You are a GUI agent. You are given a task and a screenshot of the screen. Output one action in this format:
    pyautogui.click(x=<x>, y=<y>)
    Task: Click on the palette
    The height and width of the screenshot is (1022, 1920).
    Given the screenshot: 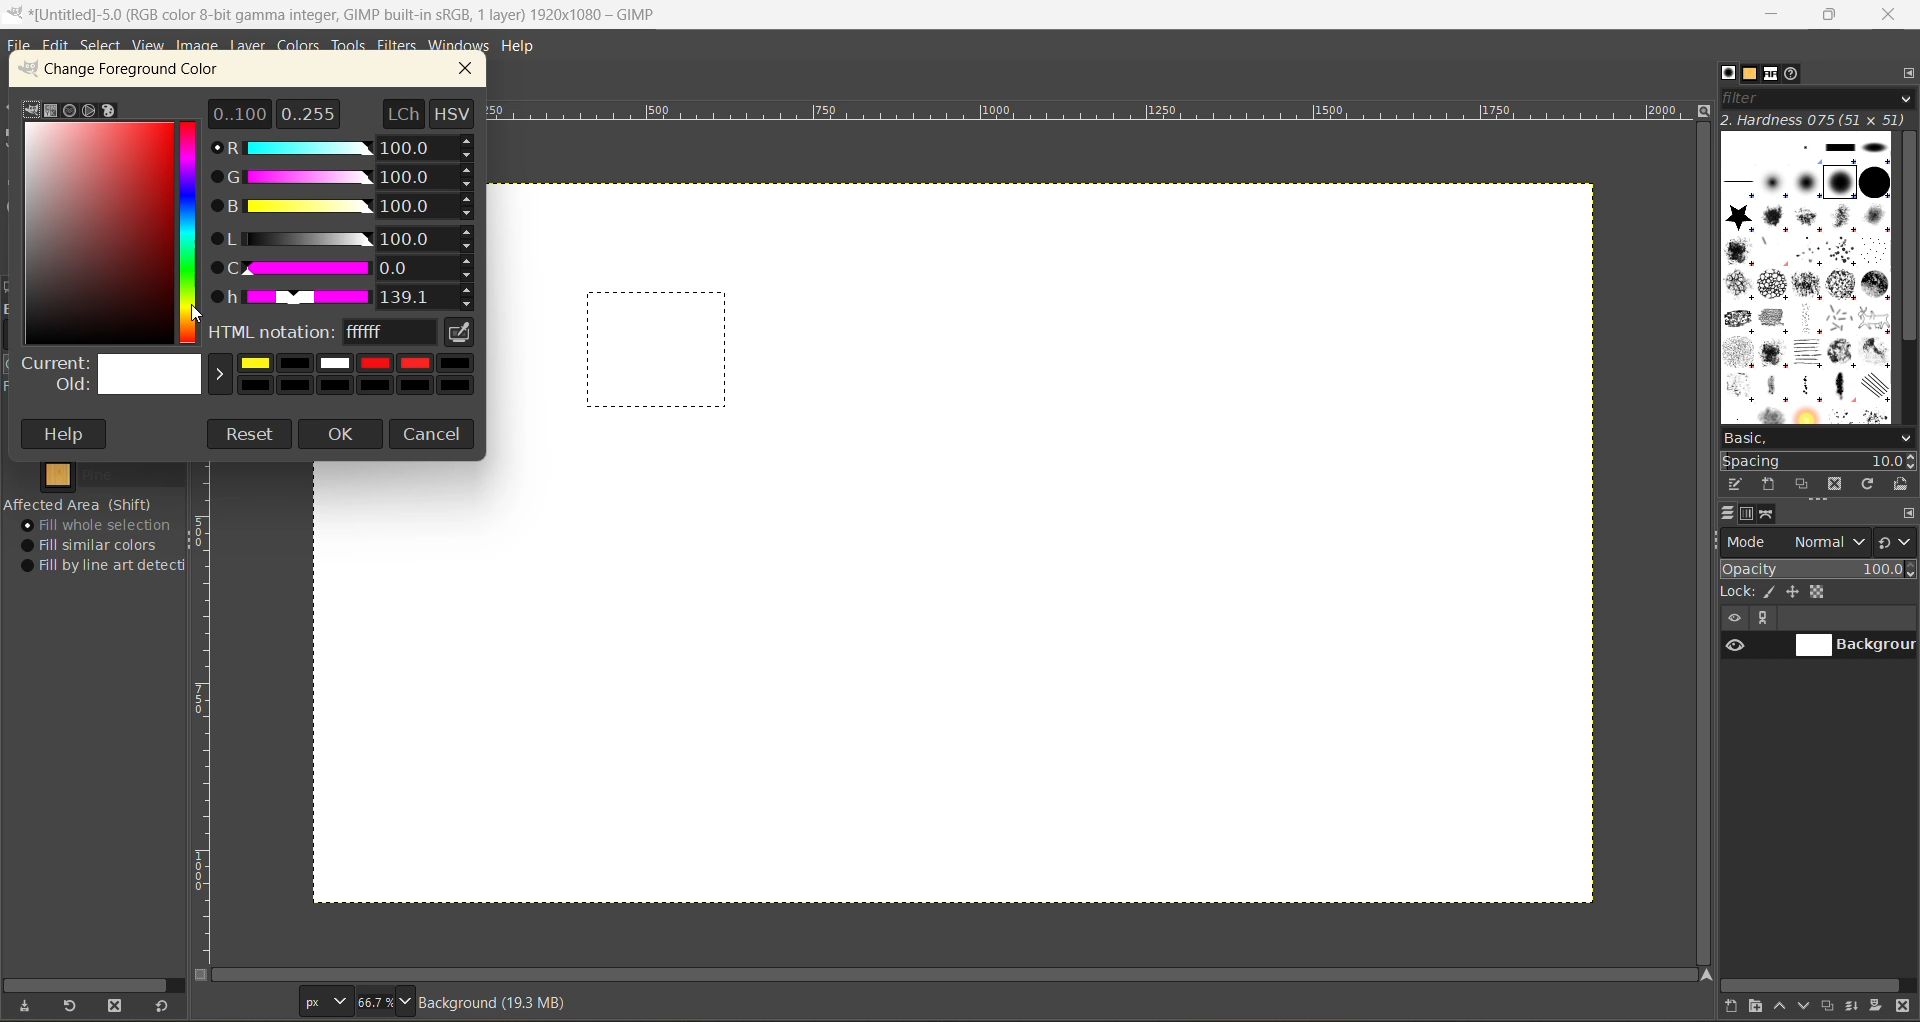 What is the action you would take?
    pyautogui.click(x=111, y=112)
    